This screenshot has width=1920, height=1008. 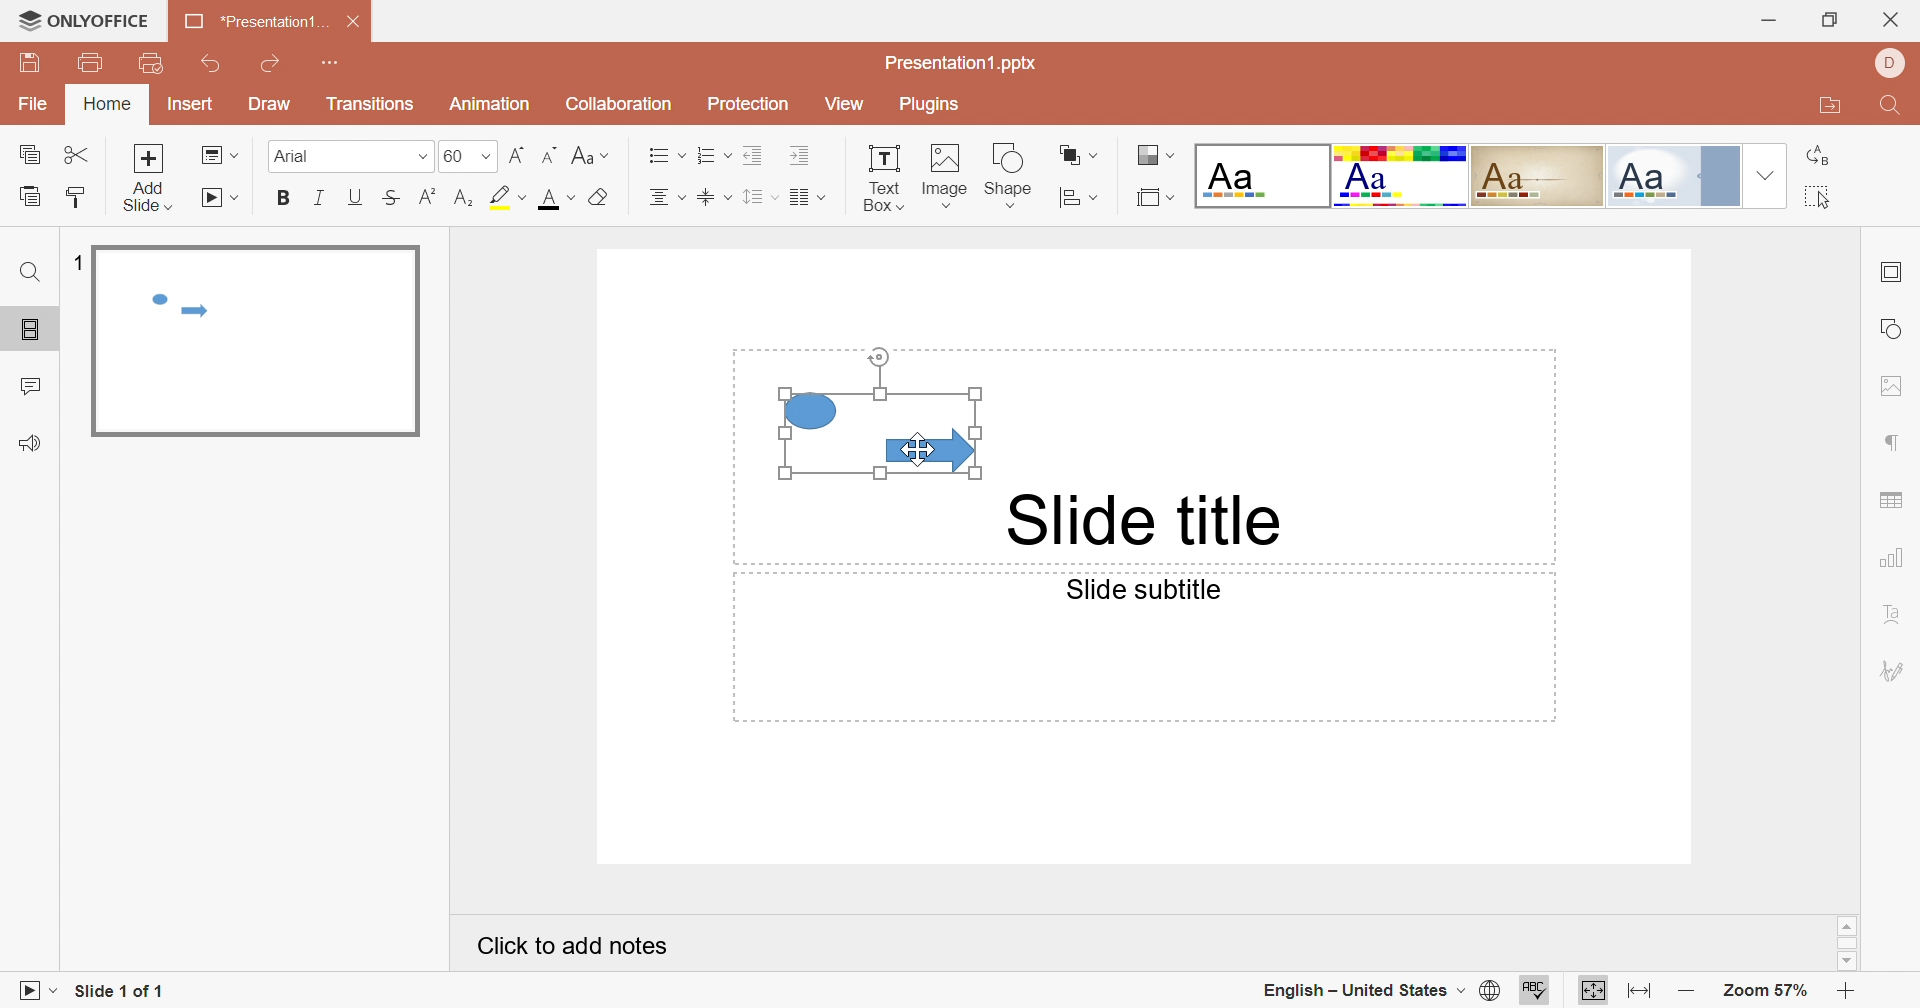 I want to click on Zoom In, so click(x=1849, y=990).